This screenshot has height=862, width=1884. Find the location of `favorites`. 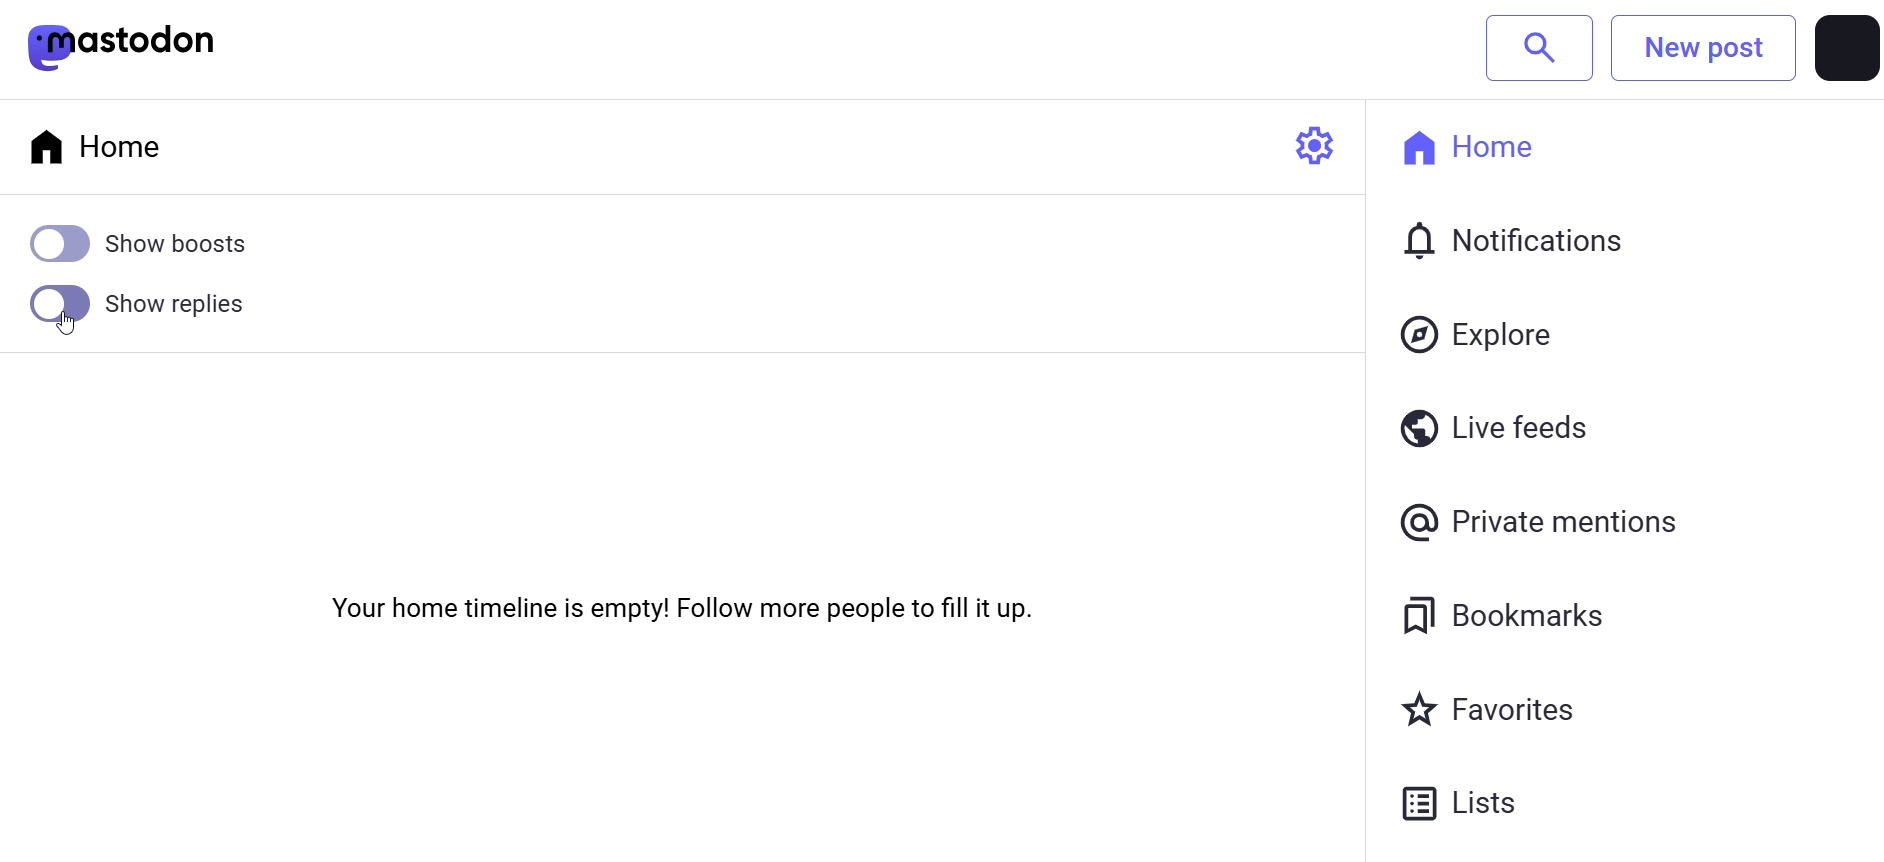

favorites is located at coordinates (1488, 709).